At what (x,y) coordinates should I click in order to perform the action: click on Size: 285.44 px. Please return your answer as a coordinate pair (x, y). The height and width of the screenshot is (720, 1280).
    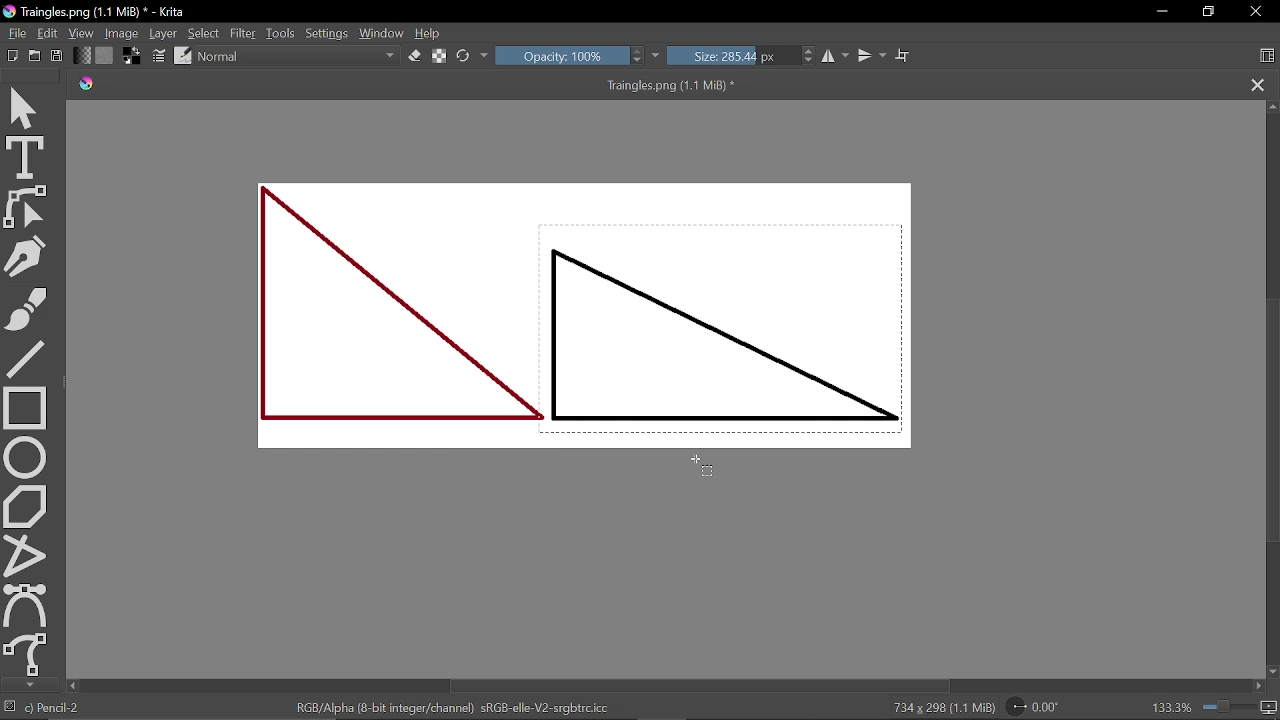
    Looking at the image, I should click on (742, 56).